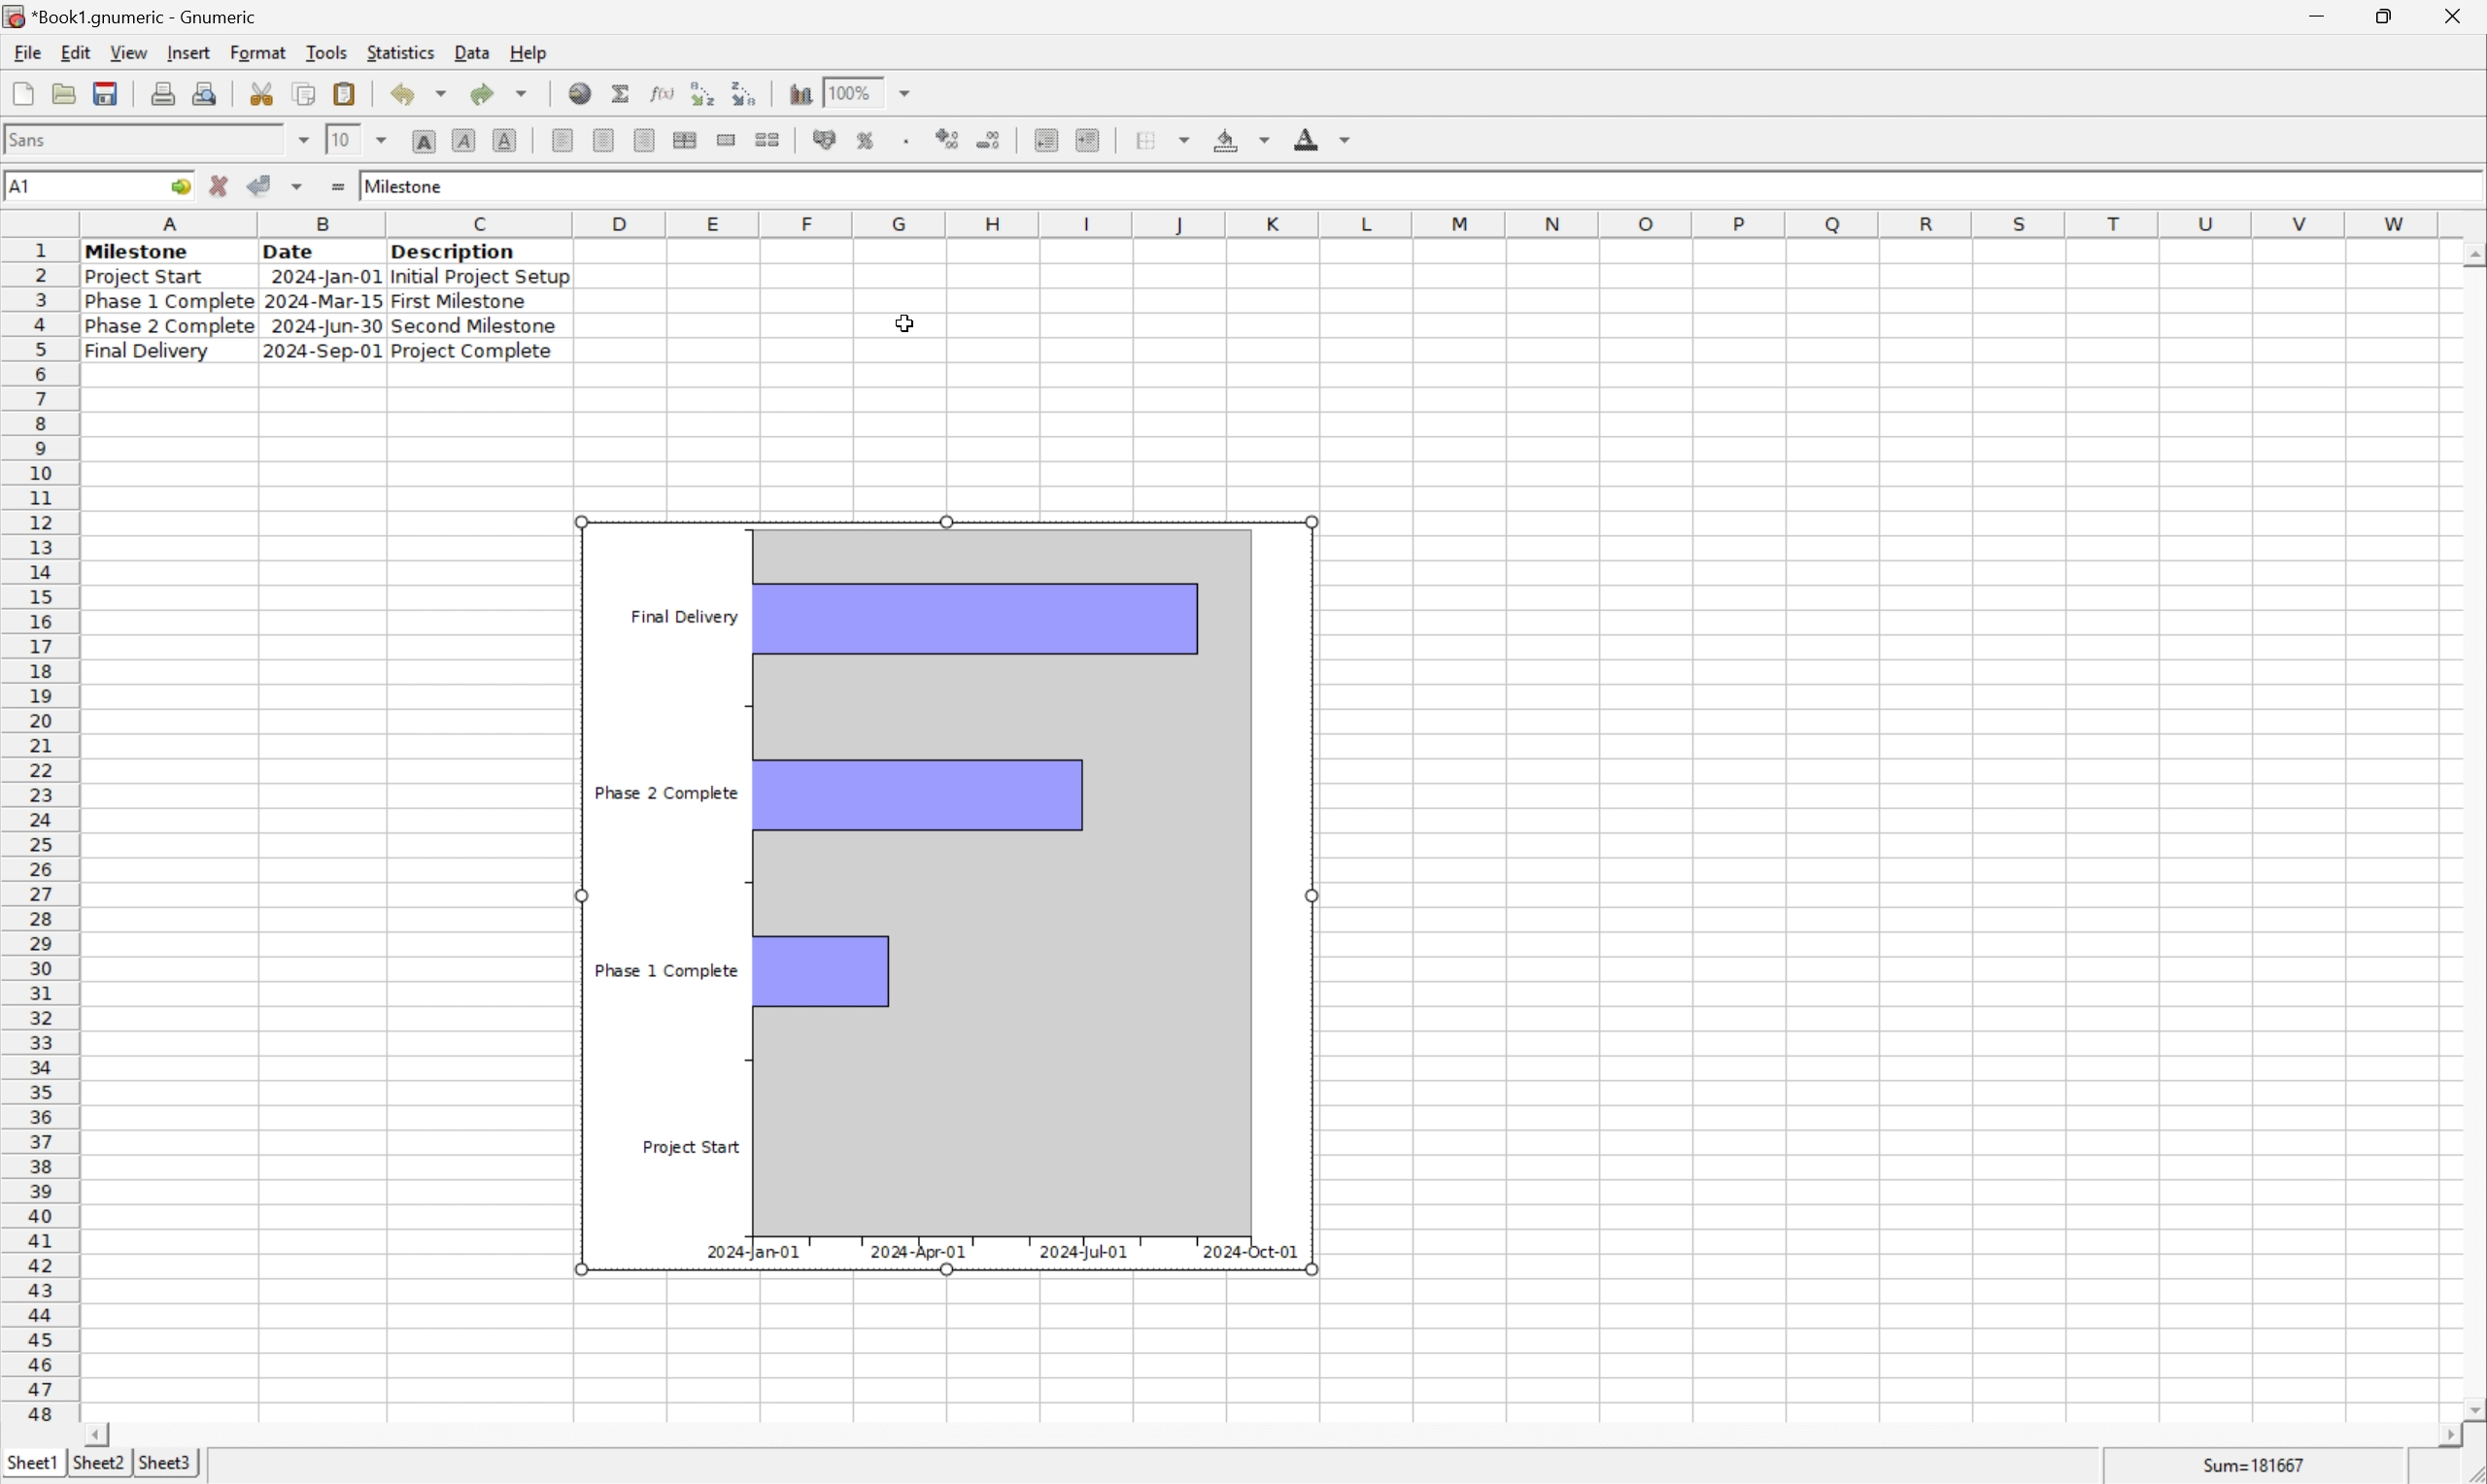  Describe the element at coordinates (324, 301) in the screenshot. I see `Table` at that location.